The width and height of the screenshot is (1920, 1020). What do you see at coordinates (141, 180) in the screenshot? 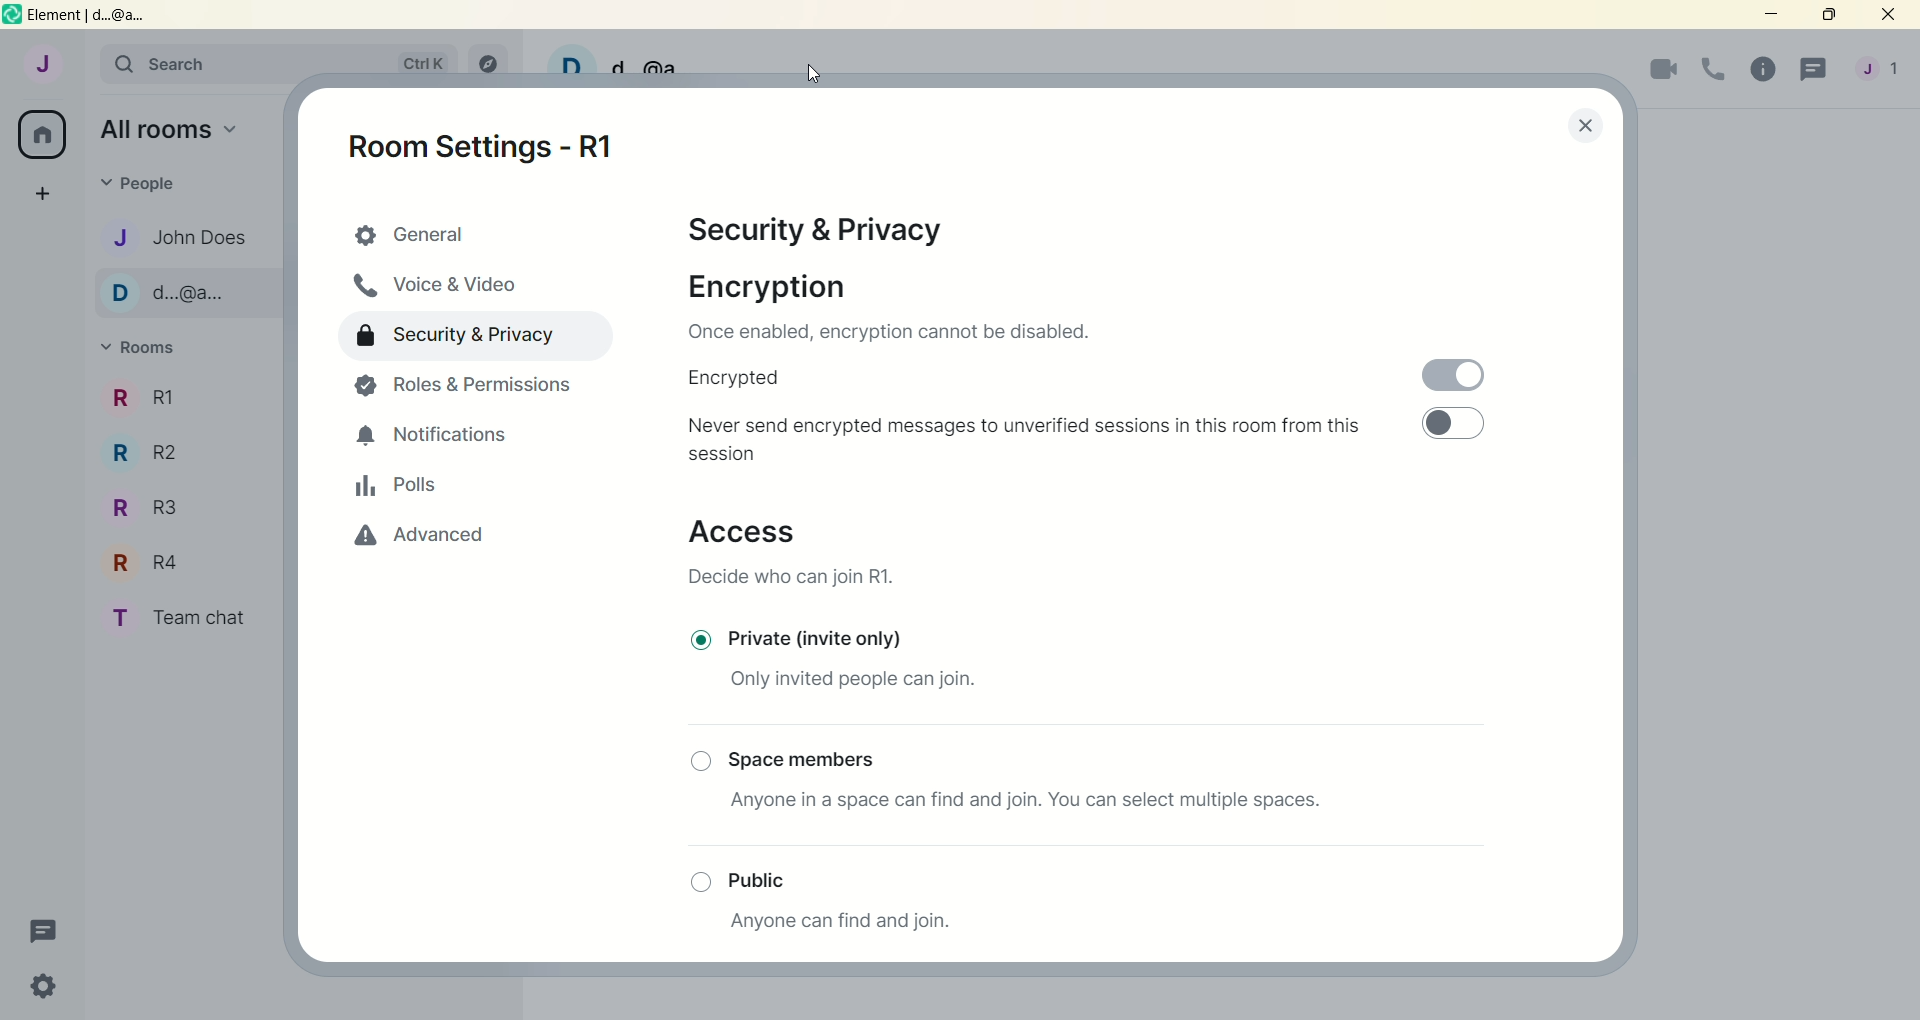
I see `people` at bounding box center [141, 180].